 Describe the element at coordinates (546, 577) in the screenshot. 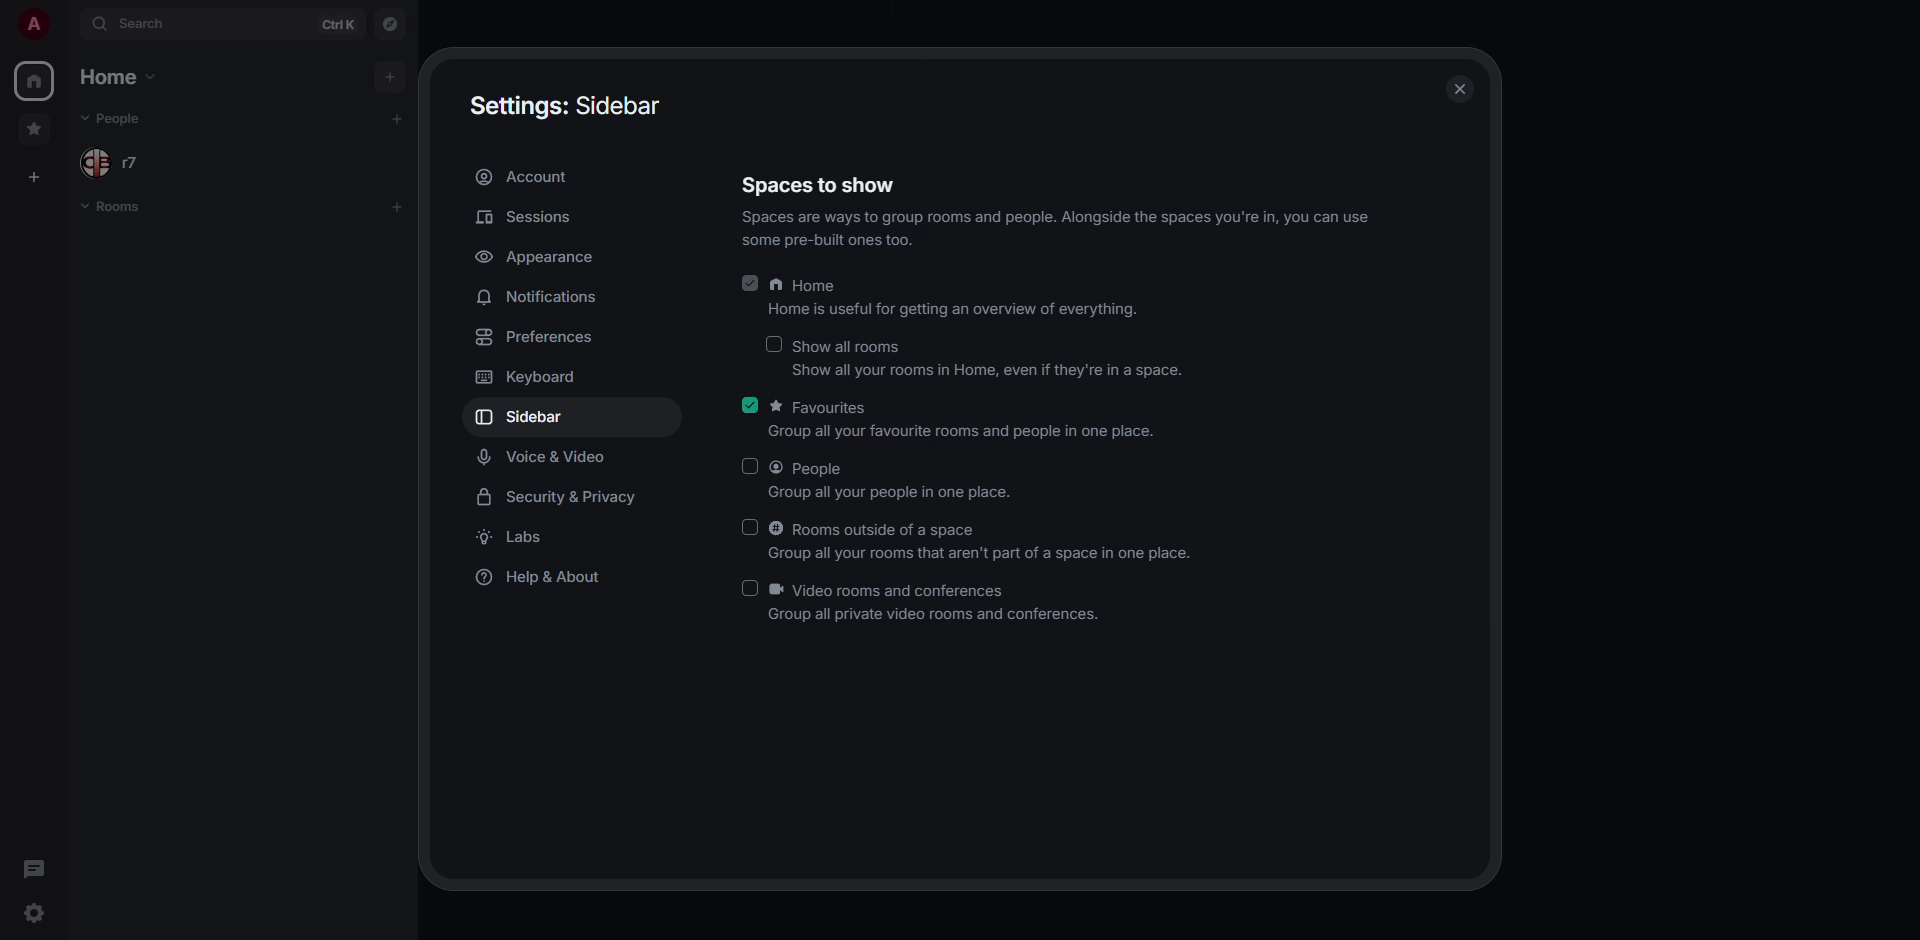

I see `help & about` at that location.